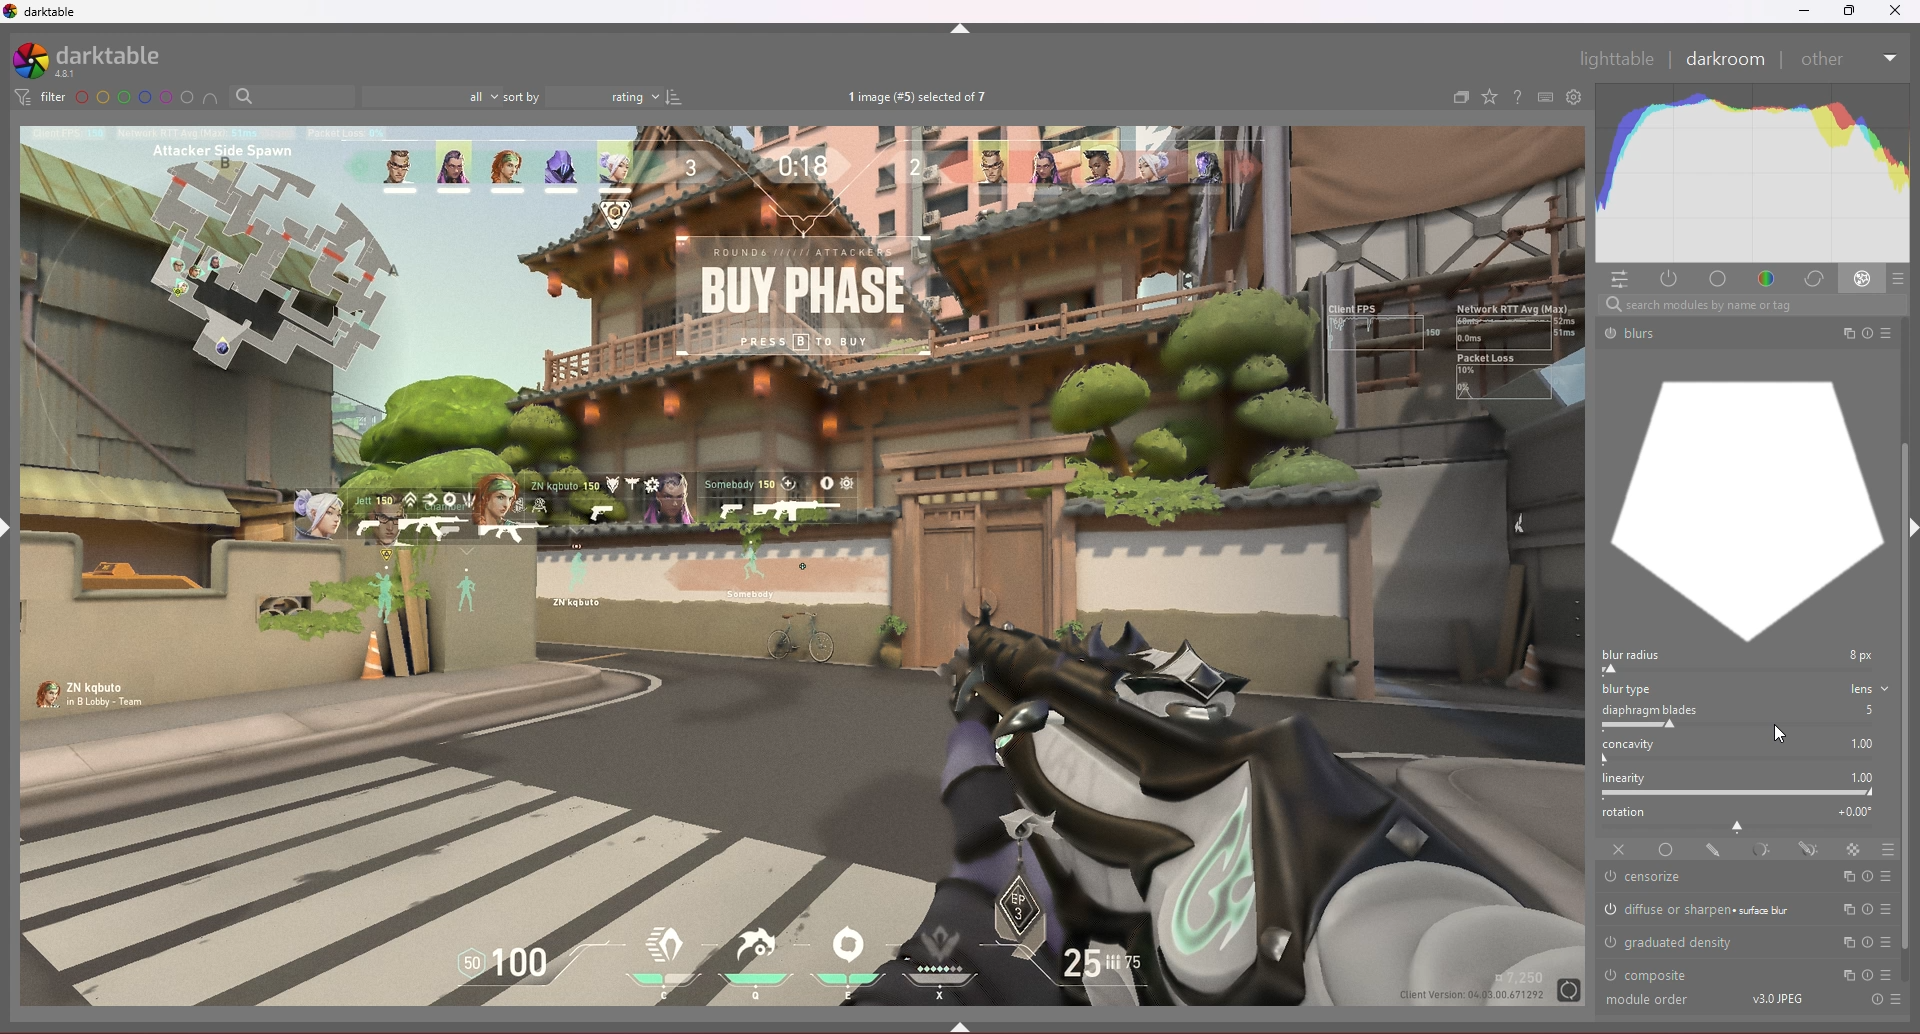  Describe the element at coordinates (1824, 61) in the screenshot. I see `` at that location.